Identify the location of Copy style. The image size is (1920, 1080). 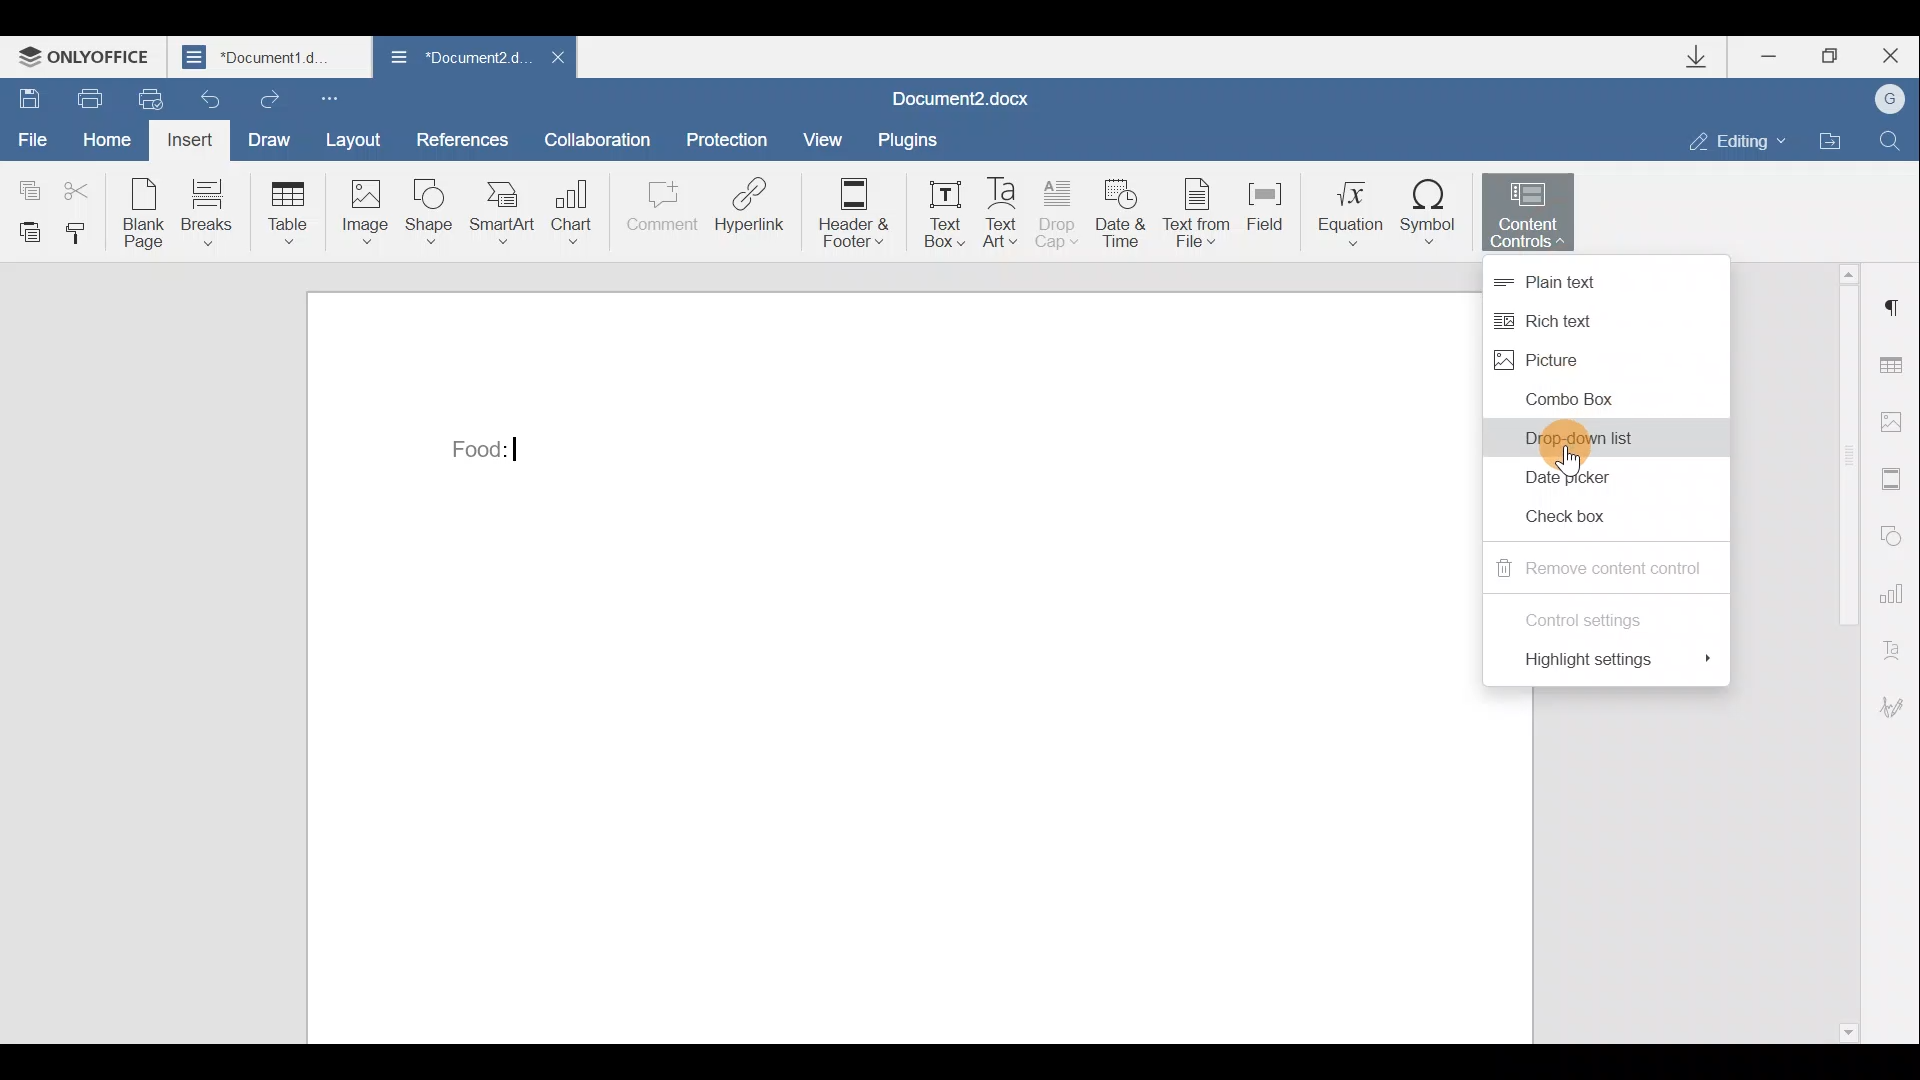
(78, 237).